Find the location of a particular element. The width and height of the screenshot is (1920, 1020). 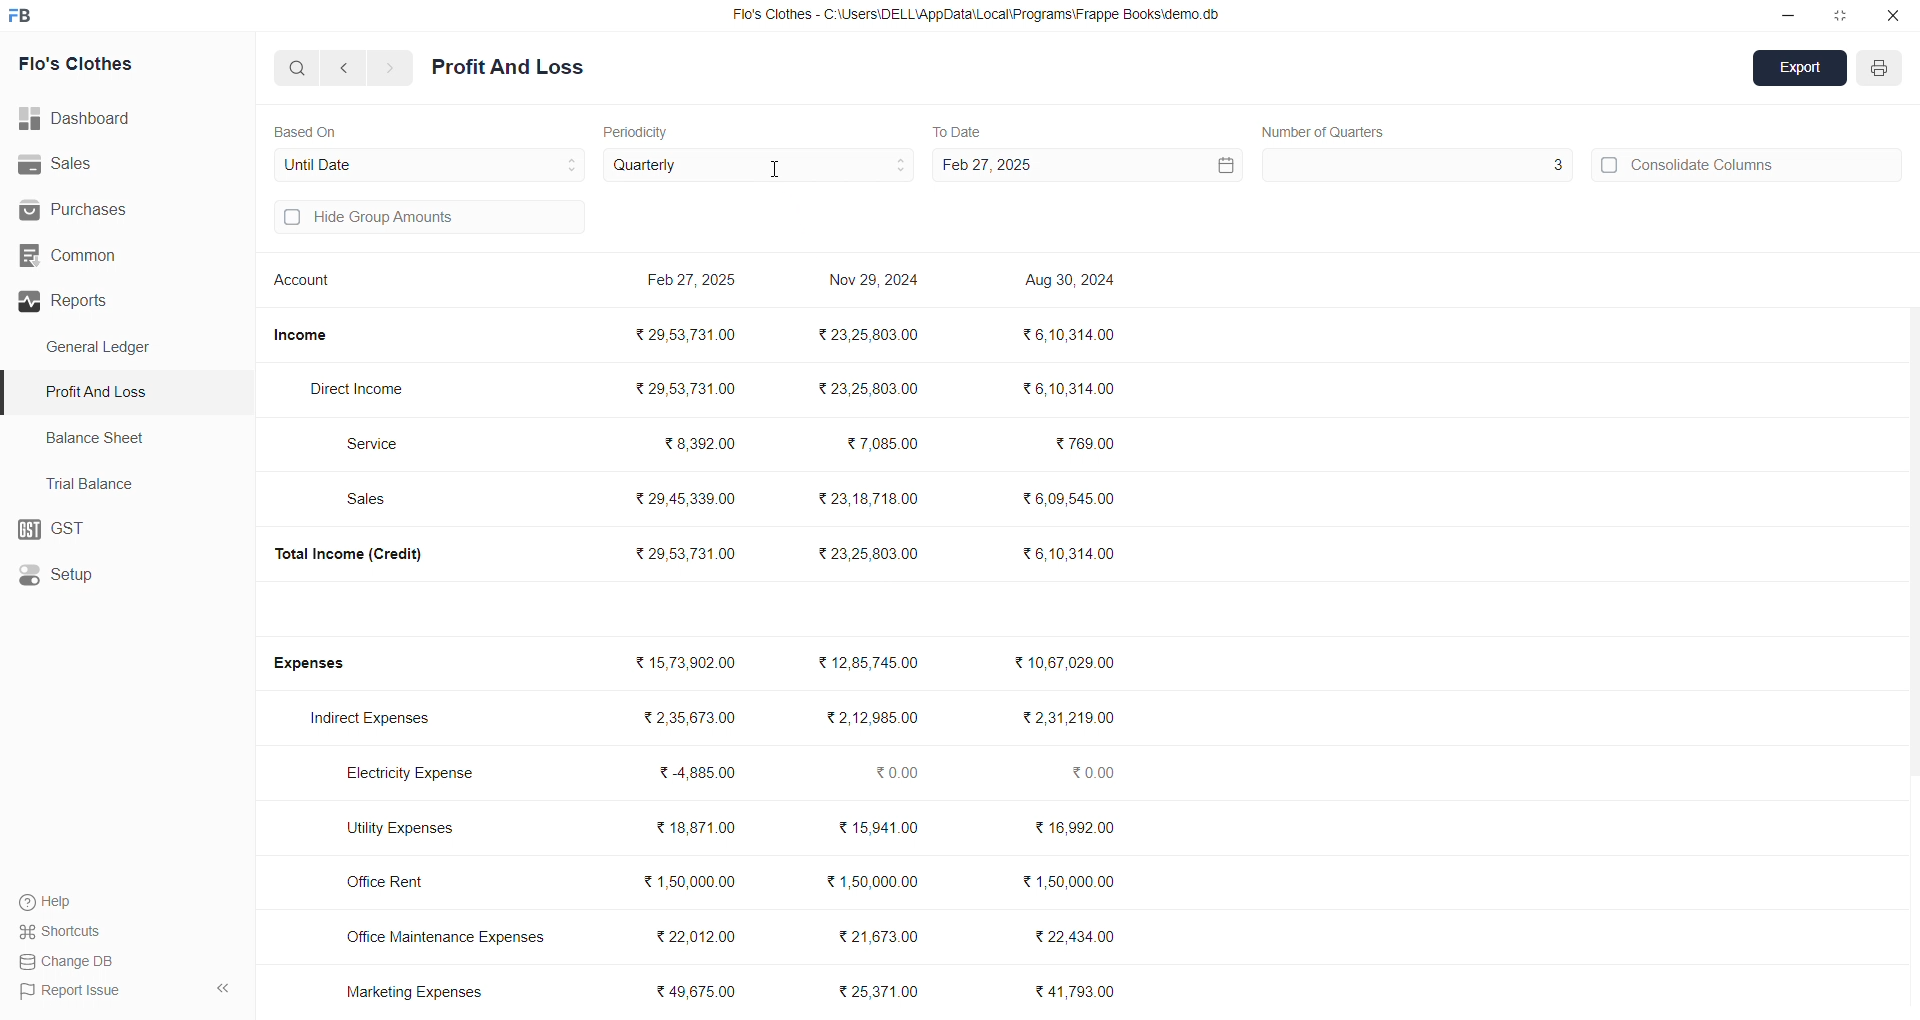

₹8,392.00 is located at coordinates (702, 442).